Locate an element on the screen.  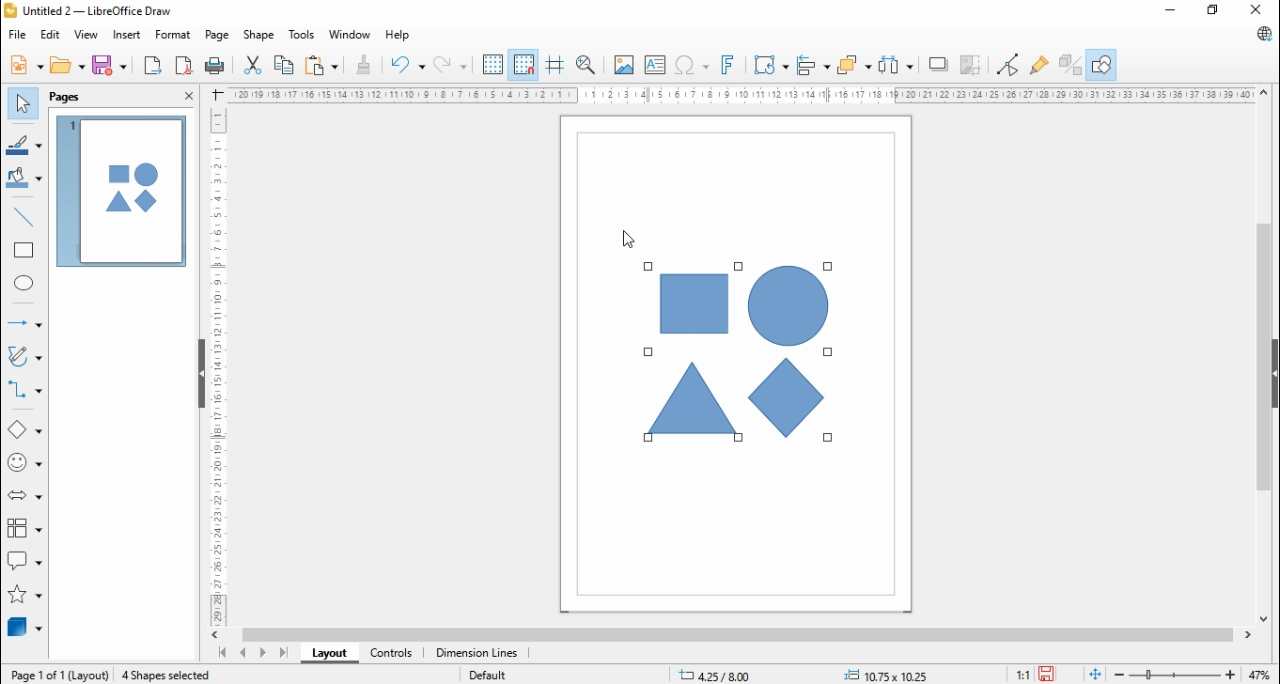
connectors is located at coordinates (24, 390).